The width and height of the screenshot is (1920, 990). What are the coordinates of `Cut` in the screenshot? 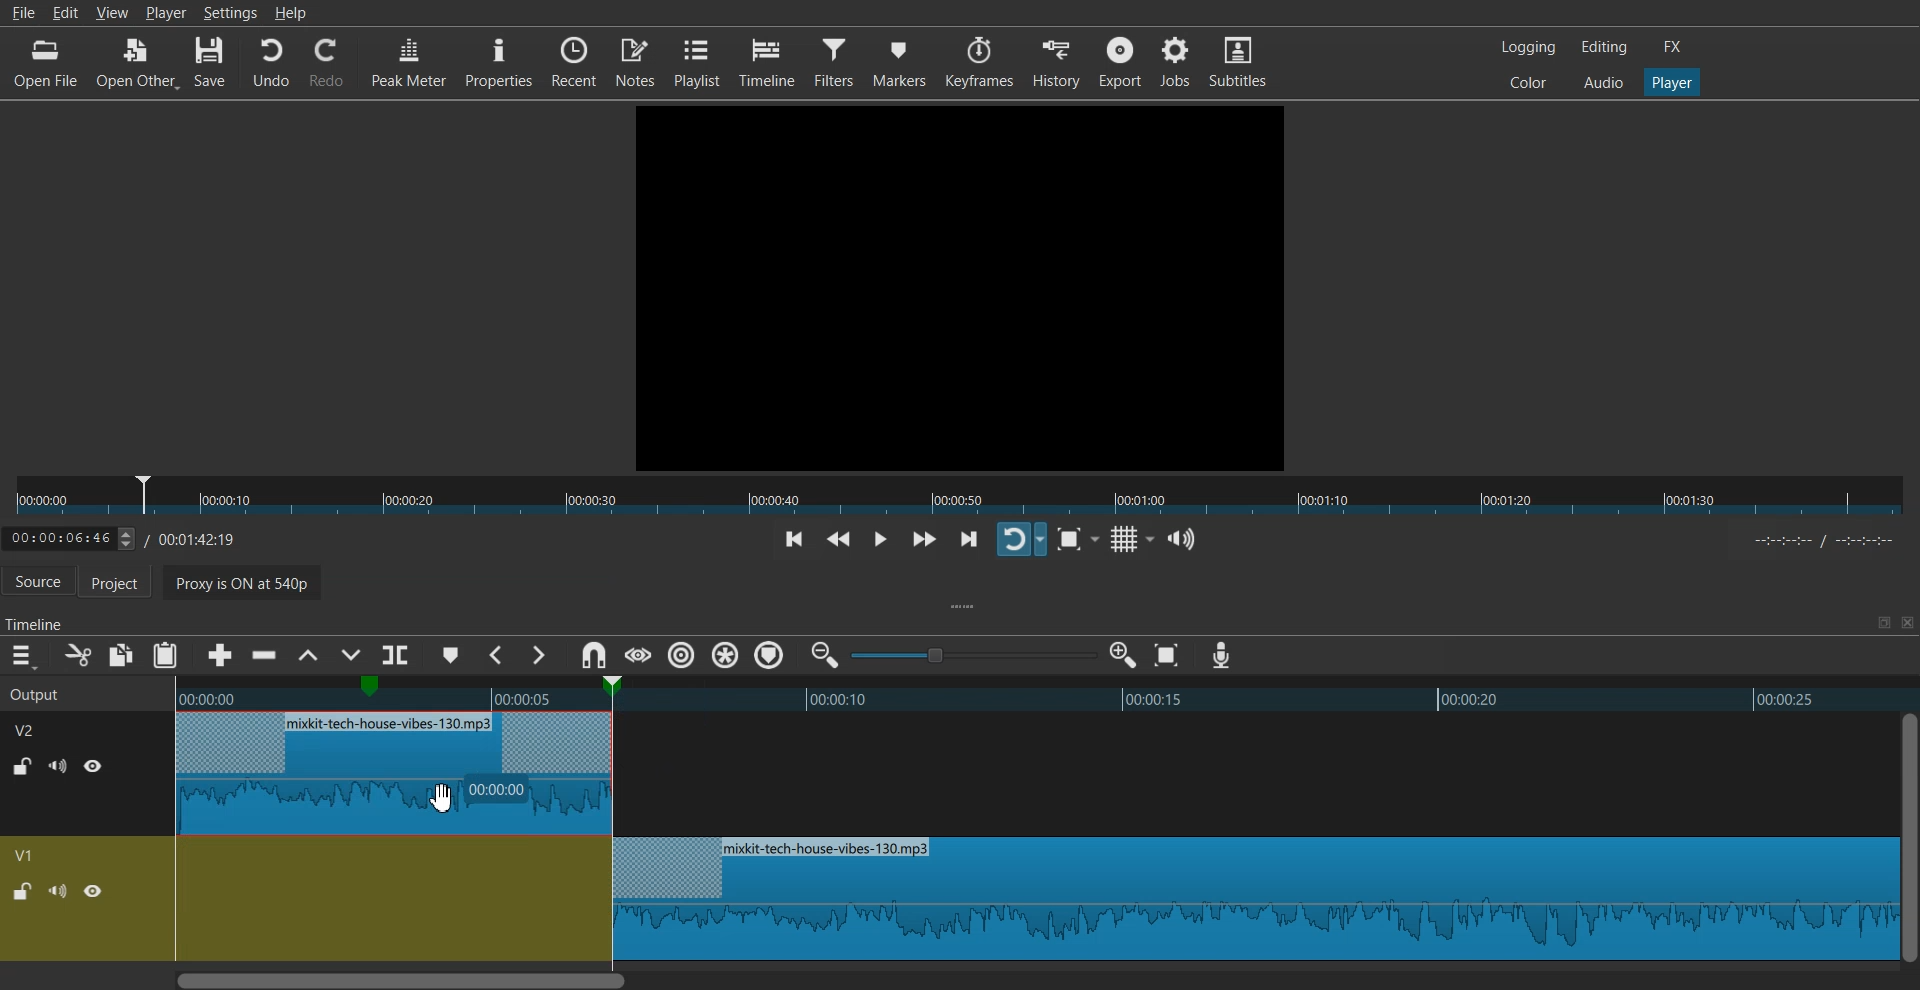 It's located at (78, 655).